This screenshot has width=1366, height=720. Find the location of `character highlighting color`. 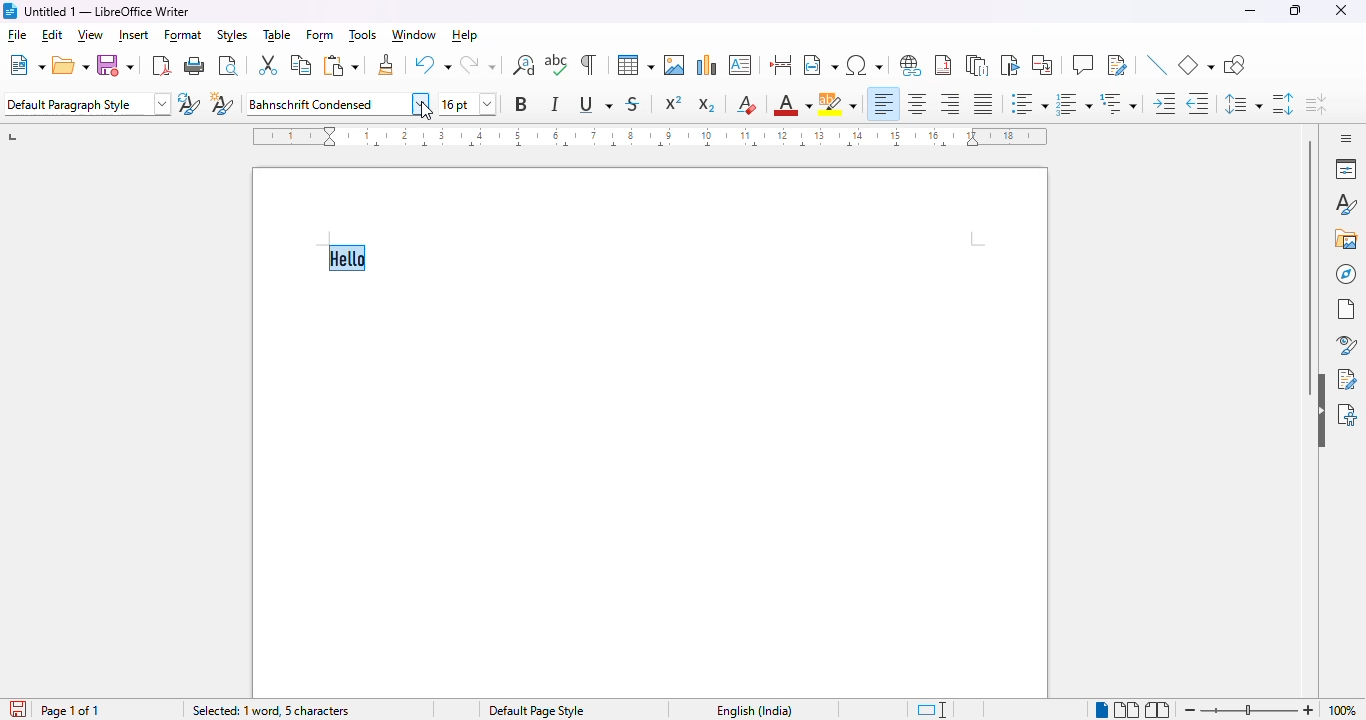

character highlighting color is located at coordinates (838, 103).